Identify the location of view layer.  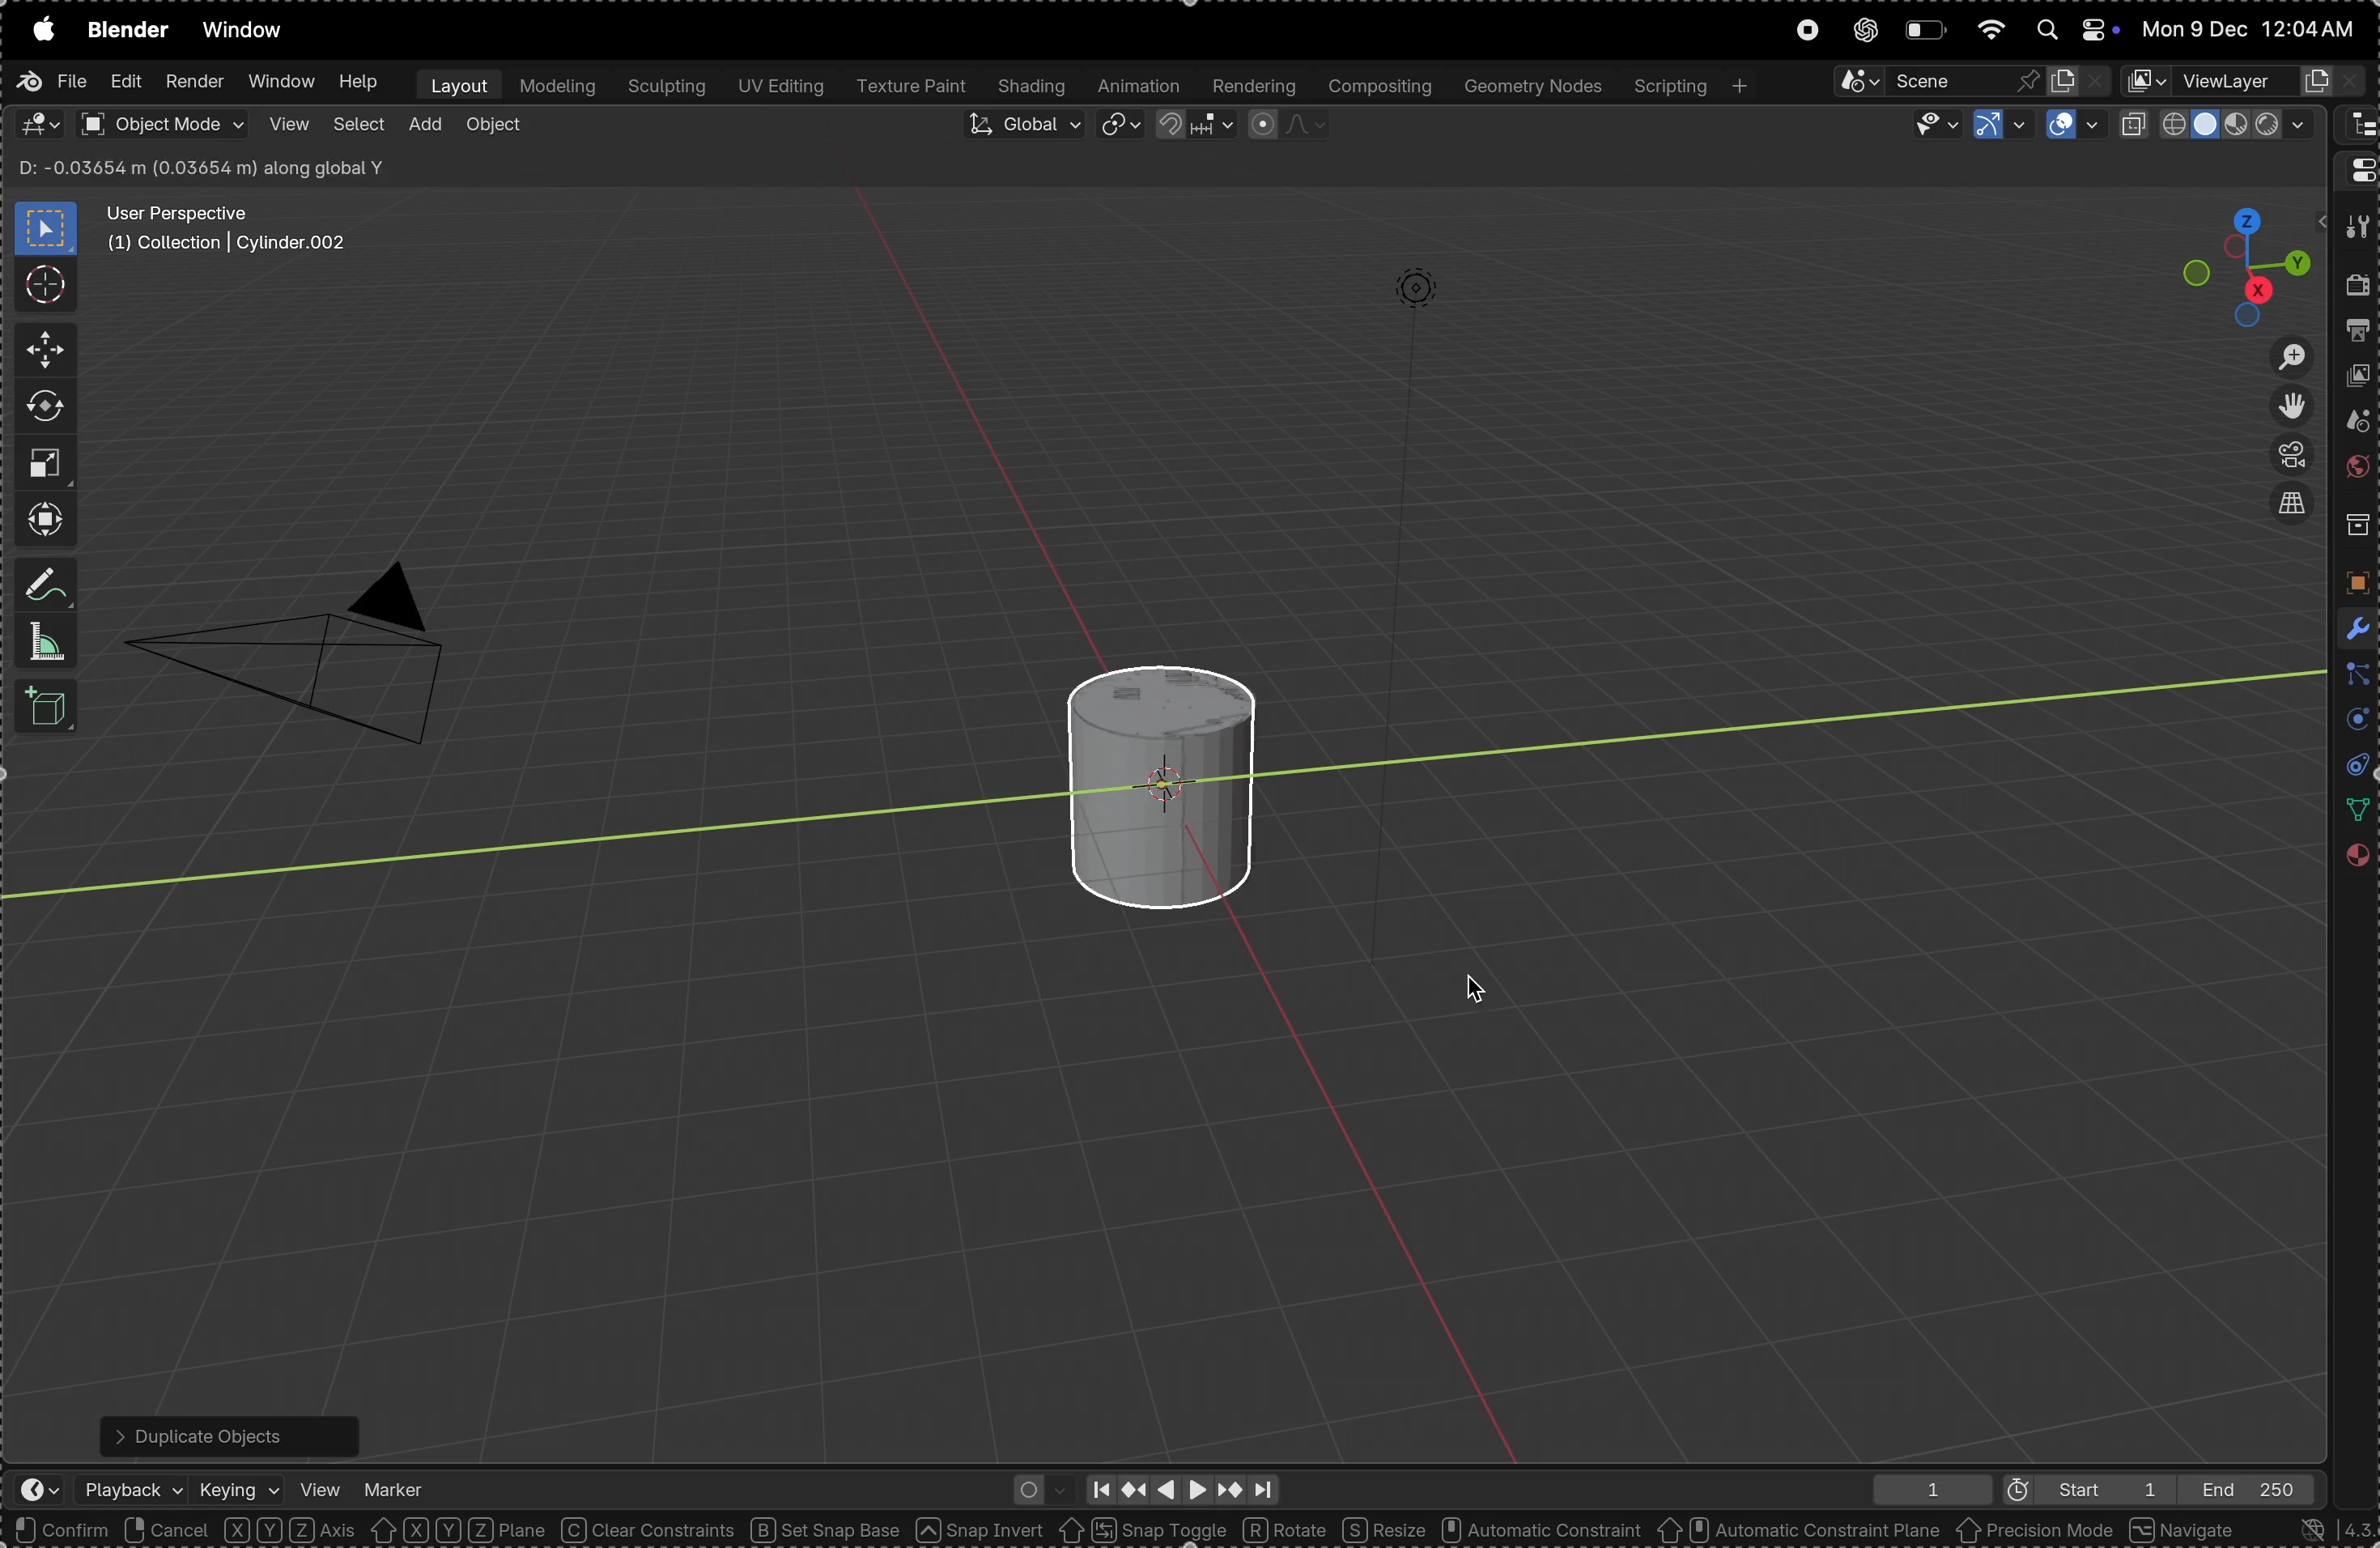
(2359, 380).